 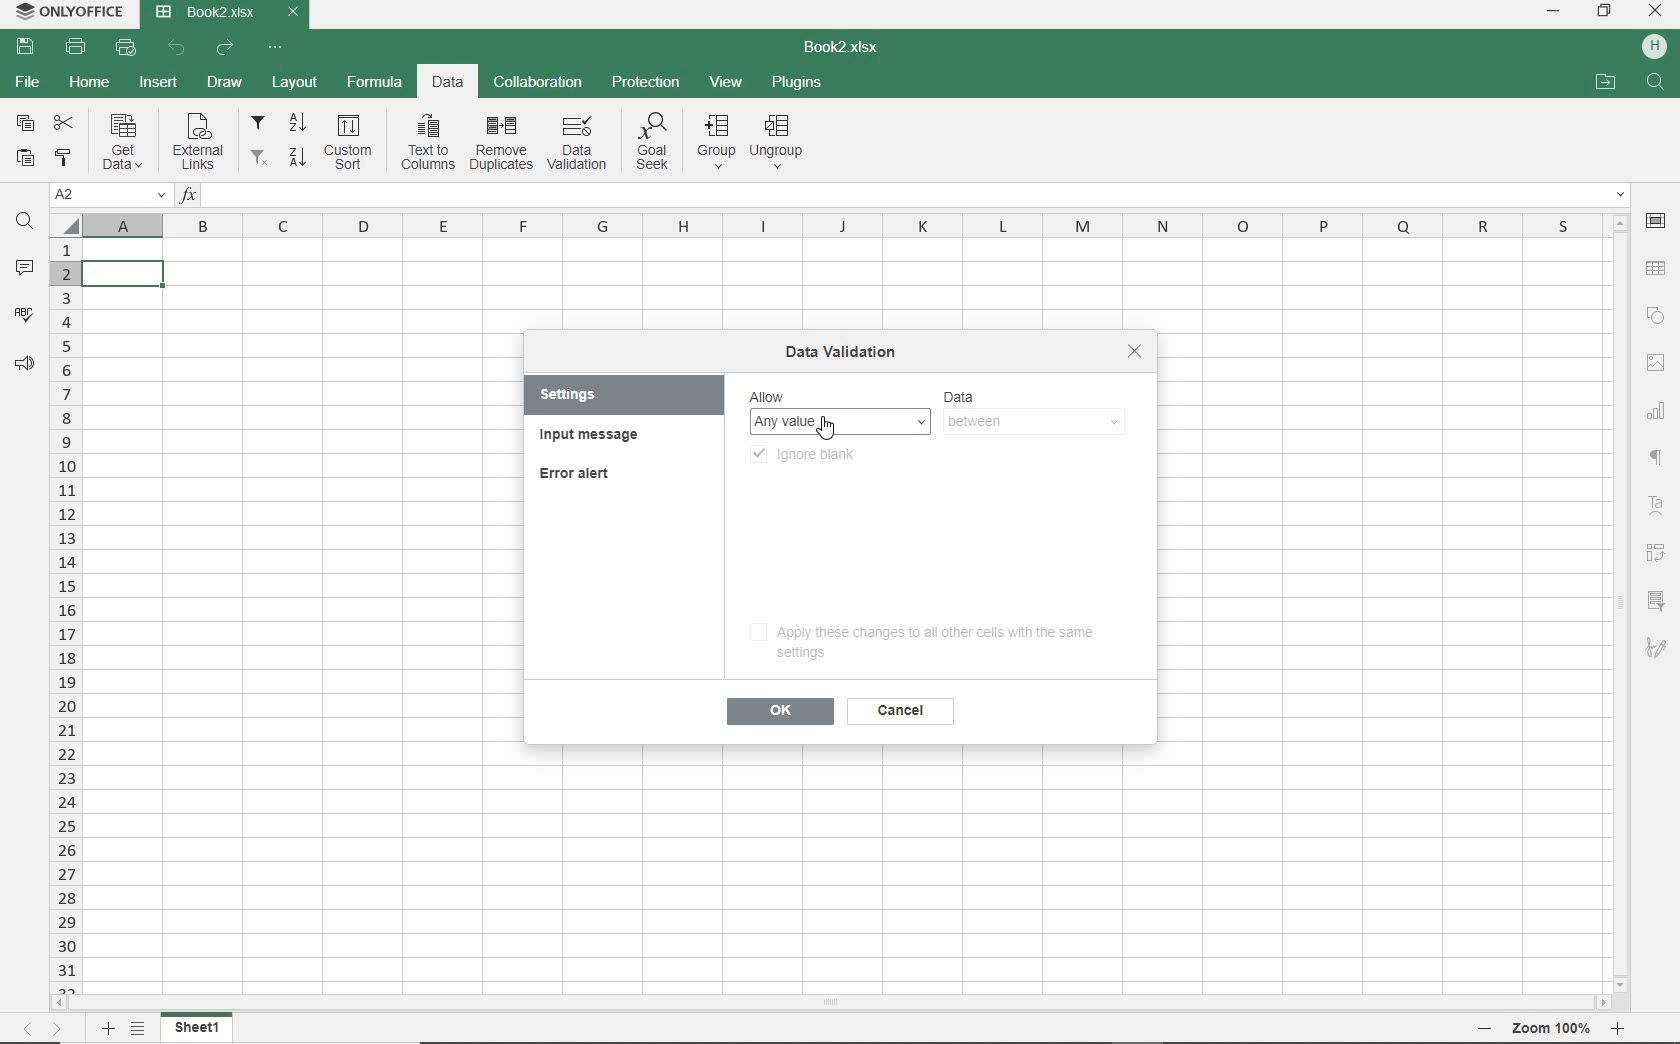 I want to click on SCROLLBAR, so click(x=1621, y=597).